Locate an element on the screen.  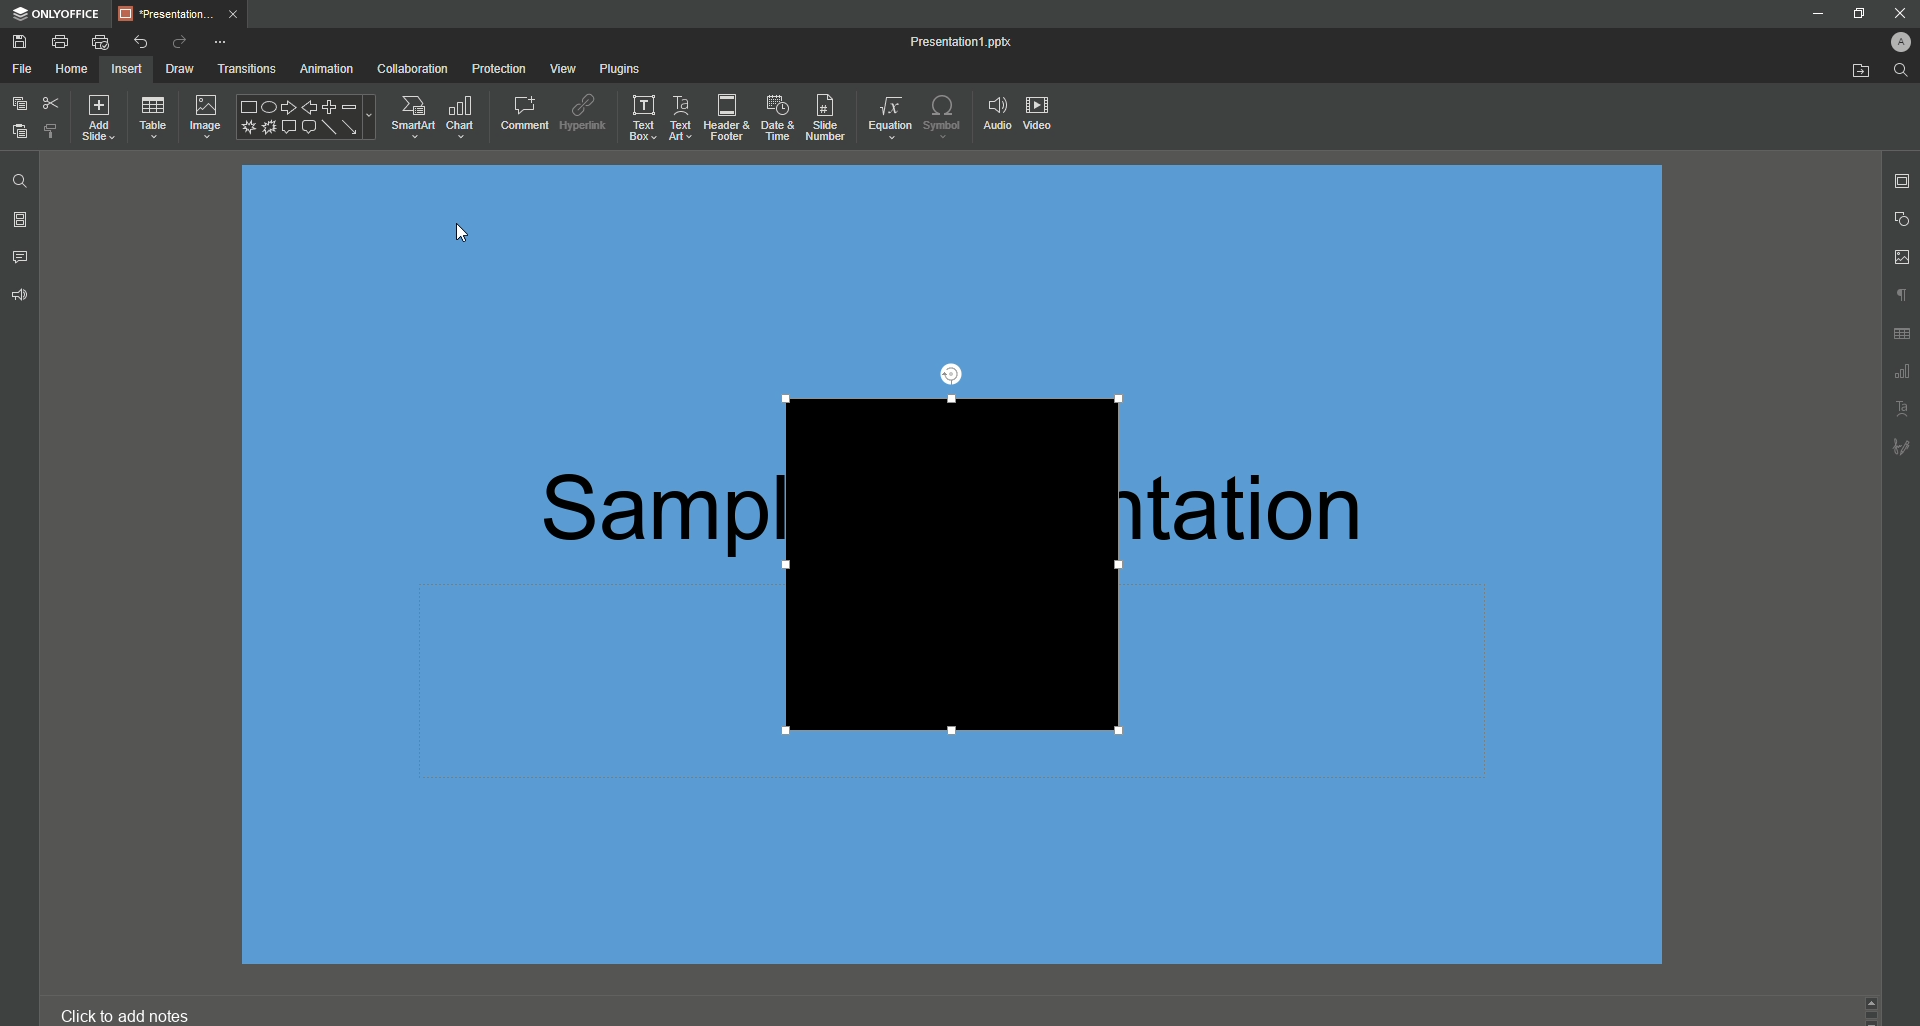
Presentation 1 is located at coordinates (947, 40).